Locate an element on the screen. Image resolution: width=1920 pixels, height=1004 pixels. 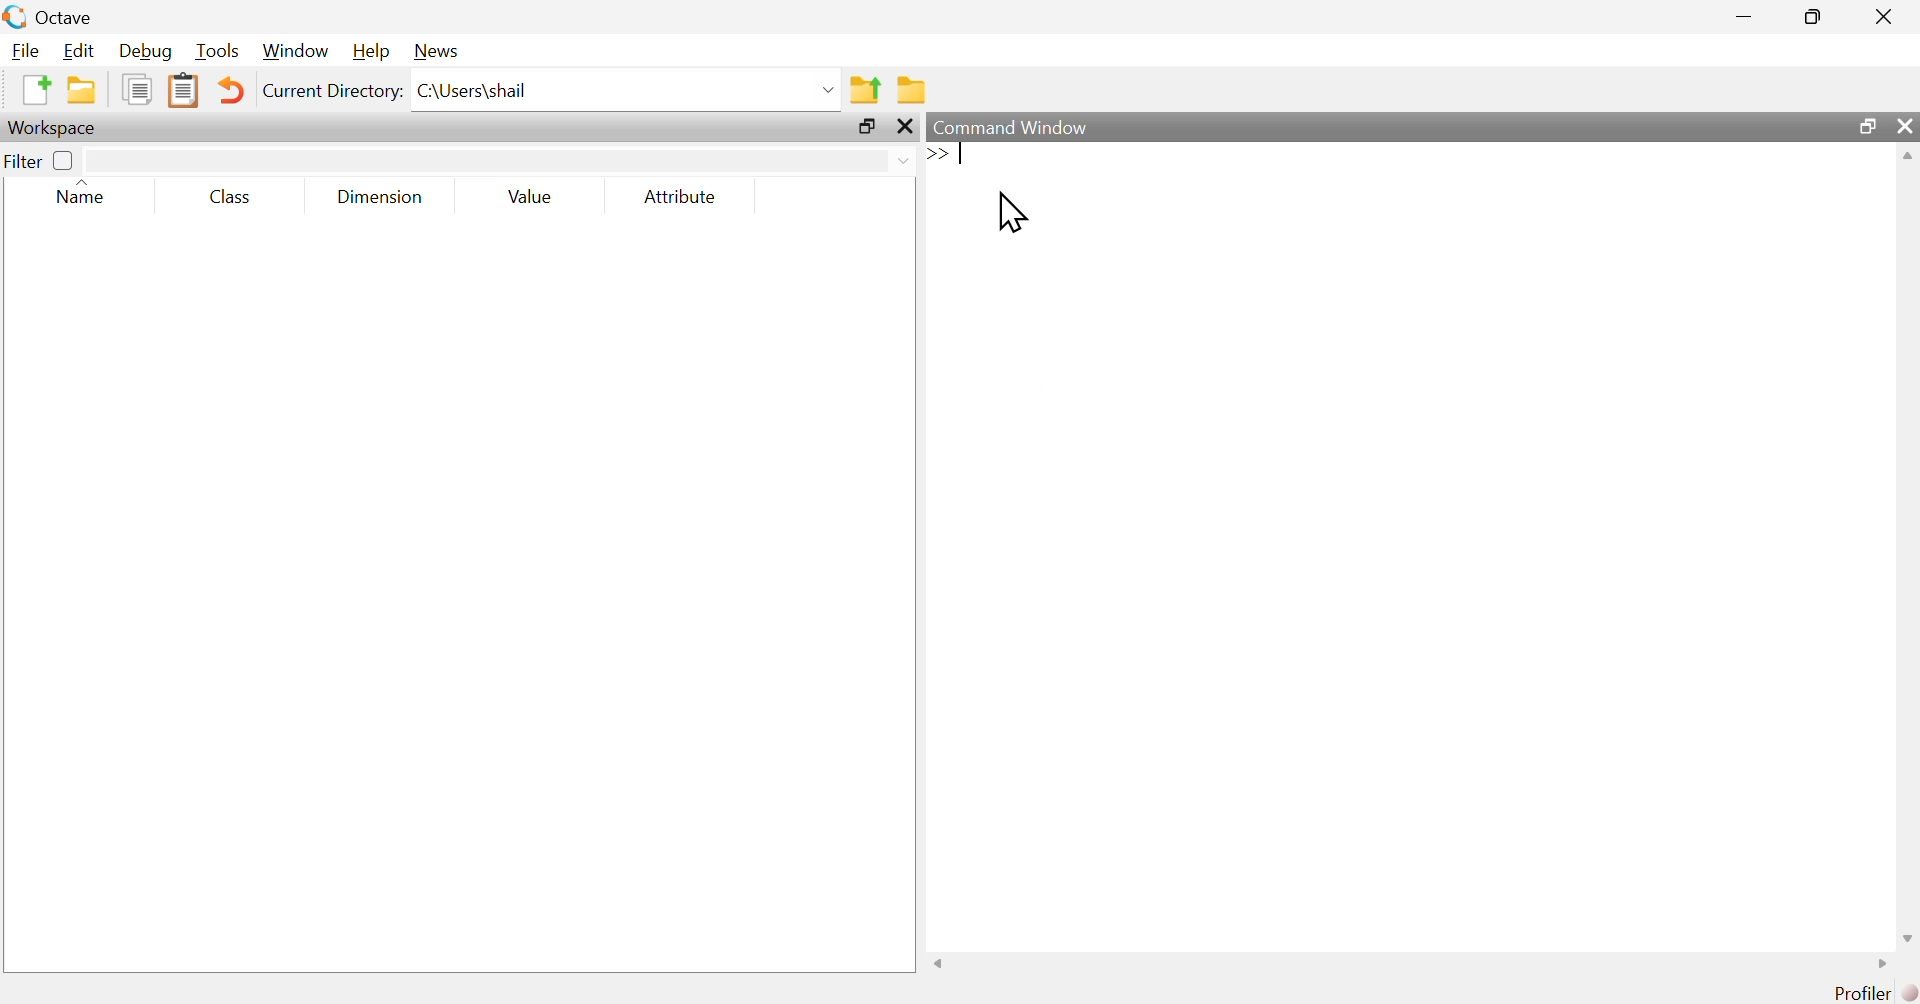
Scrollbar down is located at coordinates (1907, 936).